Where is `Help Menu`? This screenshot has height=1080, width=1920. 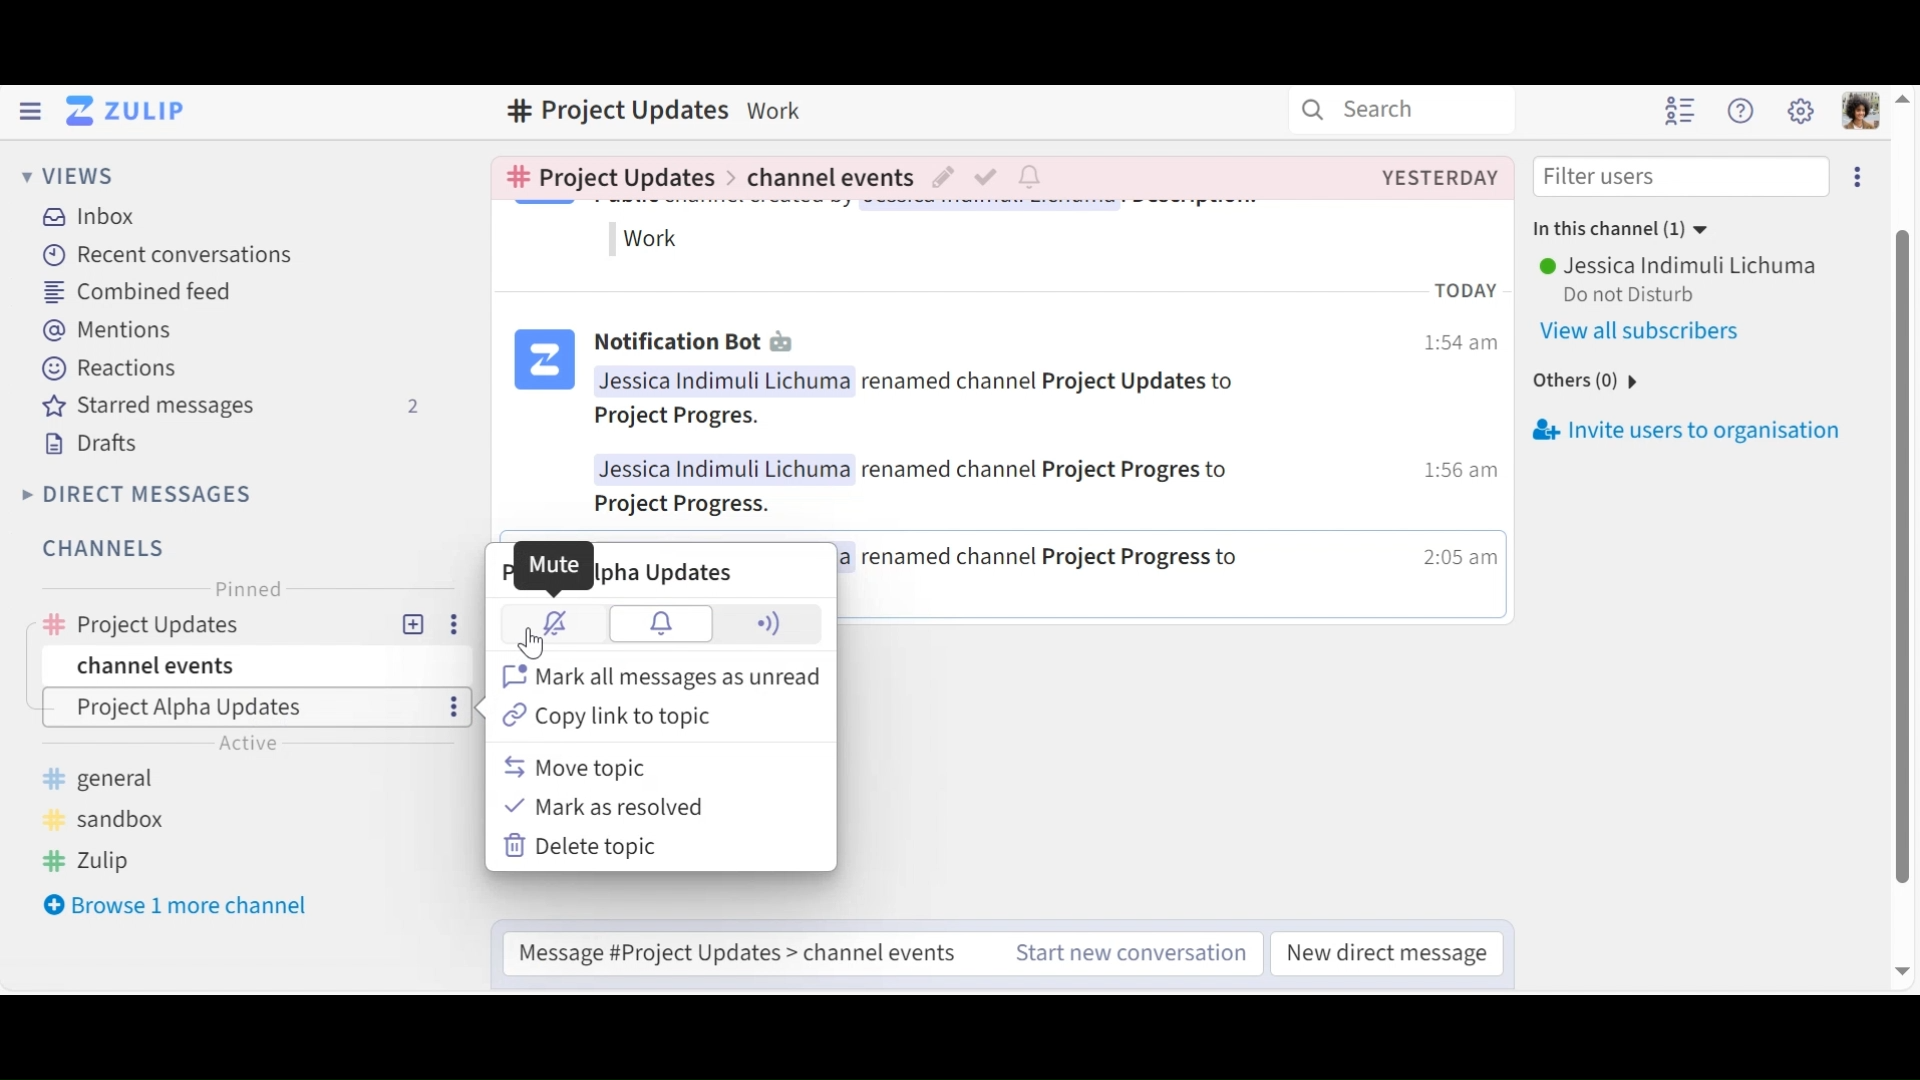 Help Menu is located at coordinates (1743, 111).